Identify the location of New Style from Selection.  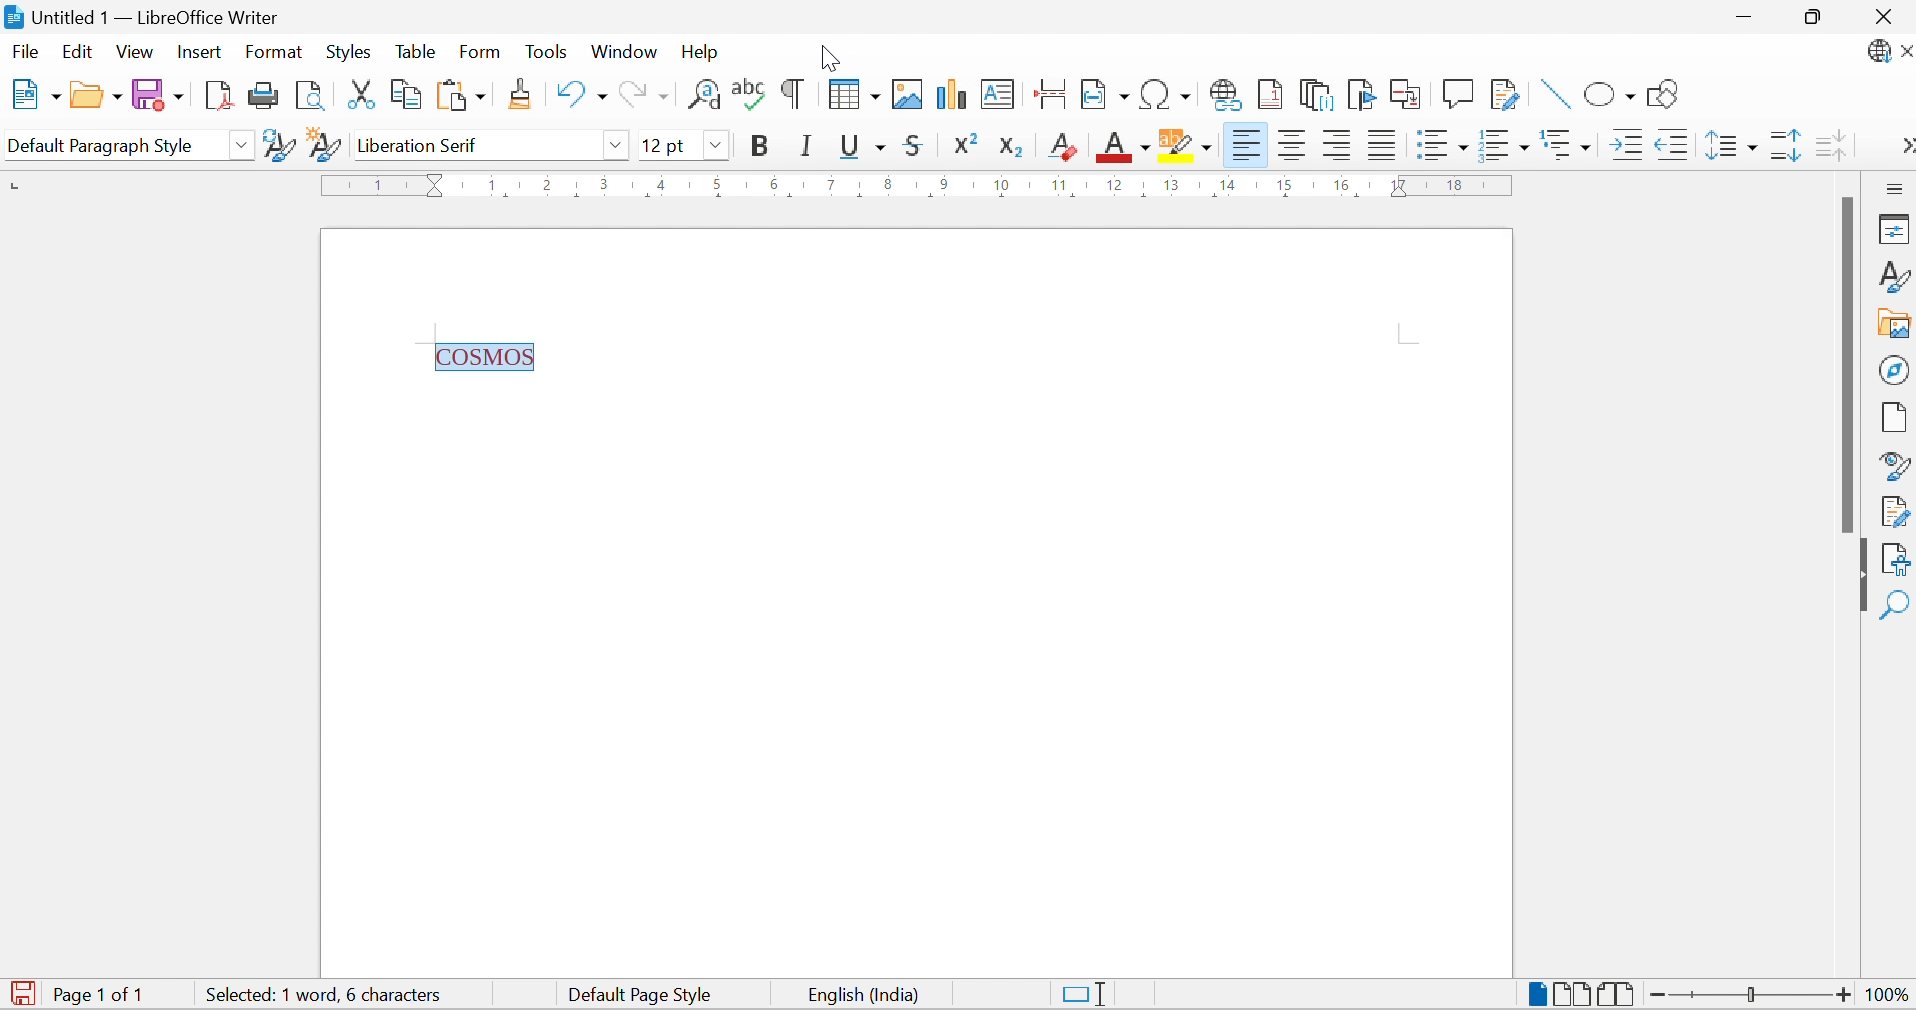
(324, 145).